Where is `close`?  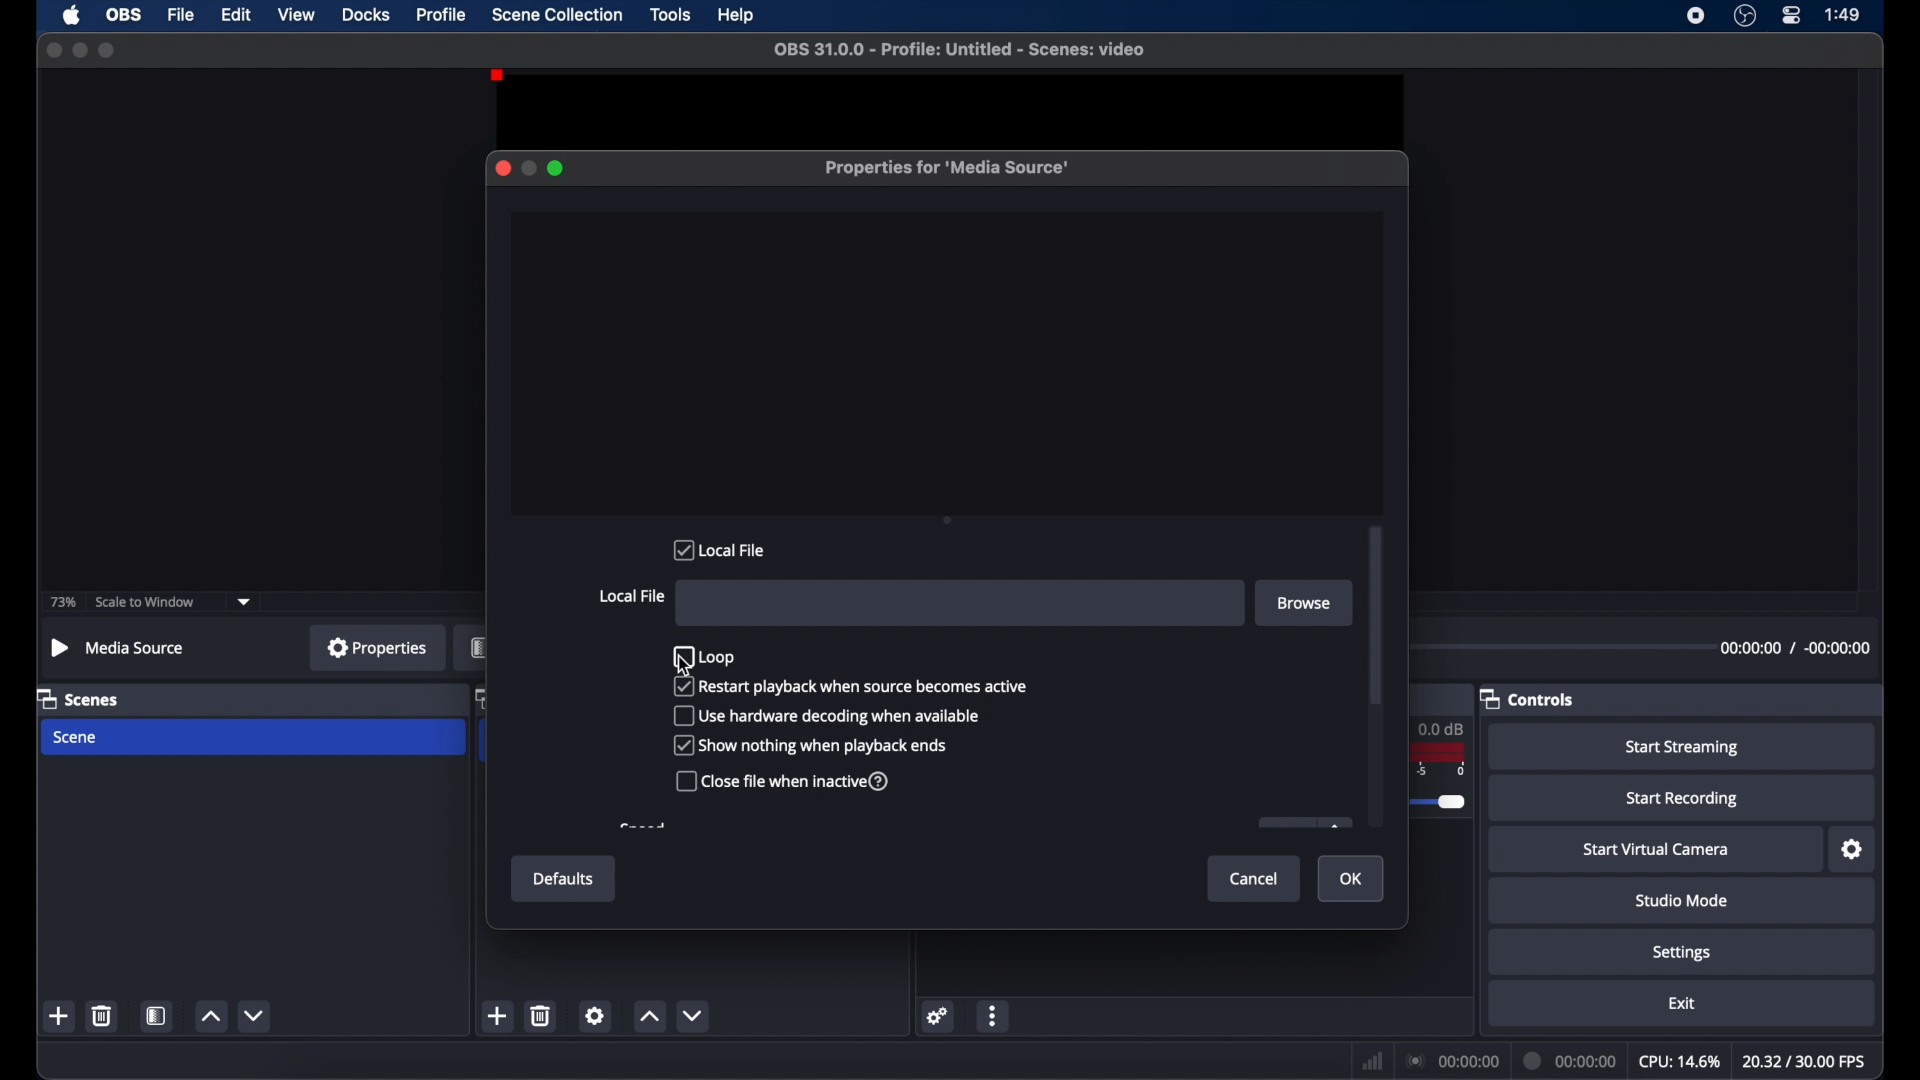
close is located at coordinates (499, 168).